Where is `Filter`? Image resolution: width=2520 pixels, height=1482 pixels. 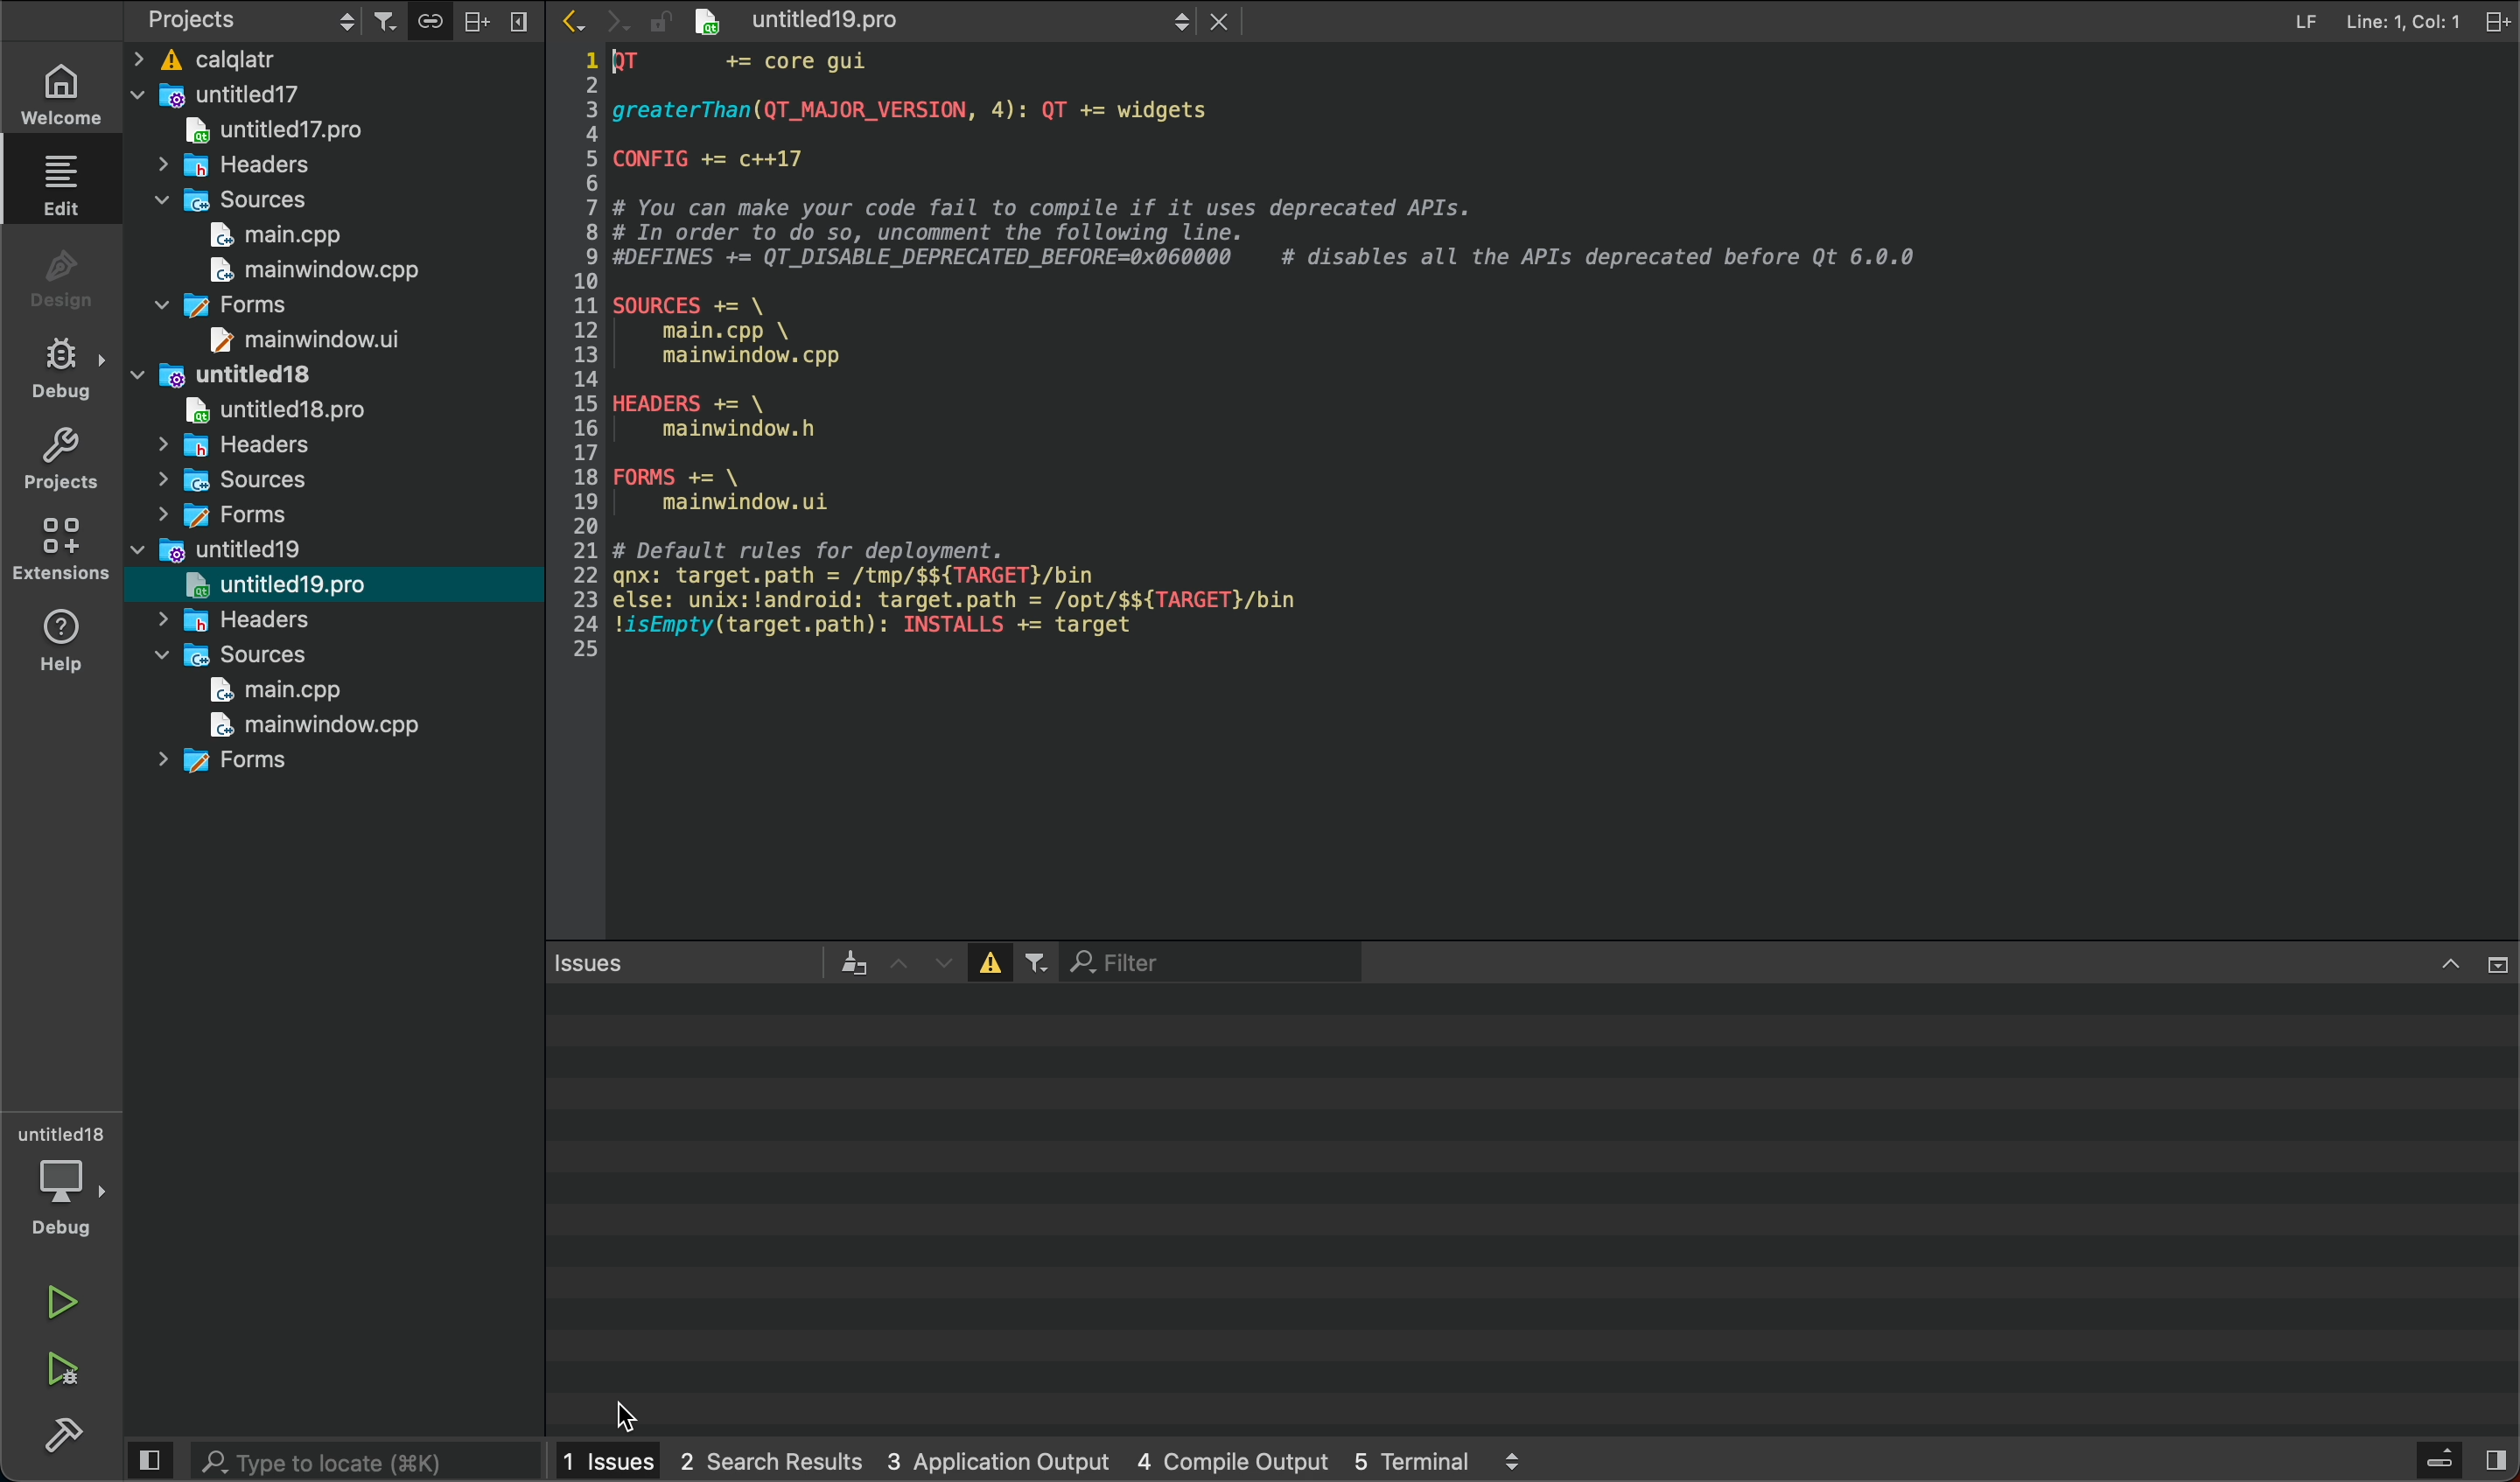
Filter is located at coordinates (1129, 962).